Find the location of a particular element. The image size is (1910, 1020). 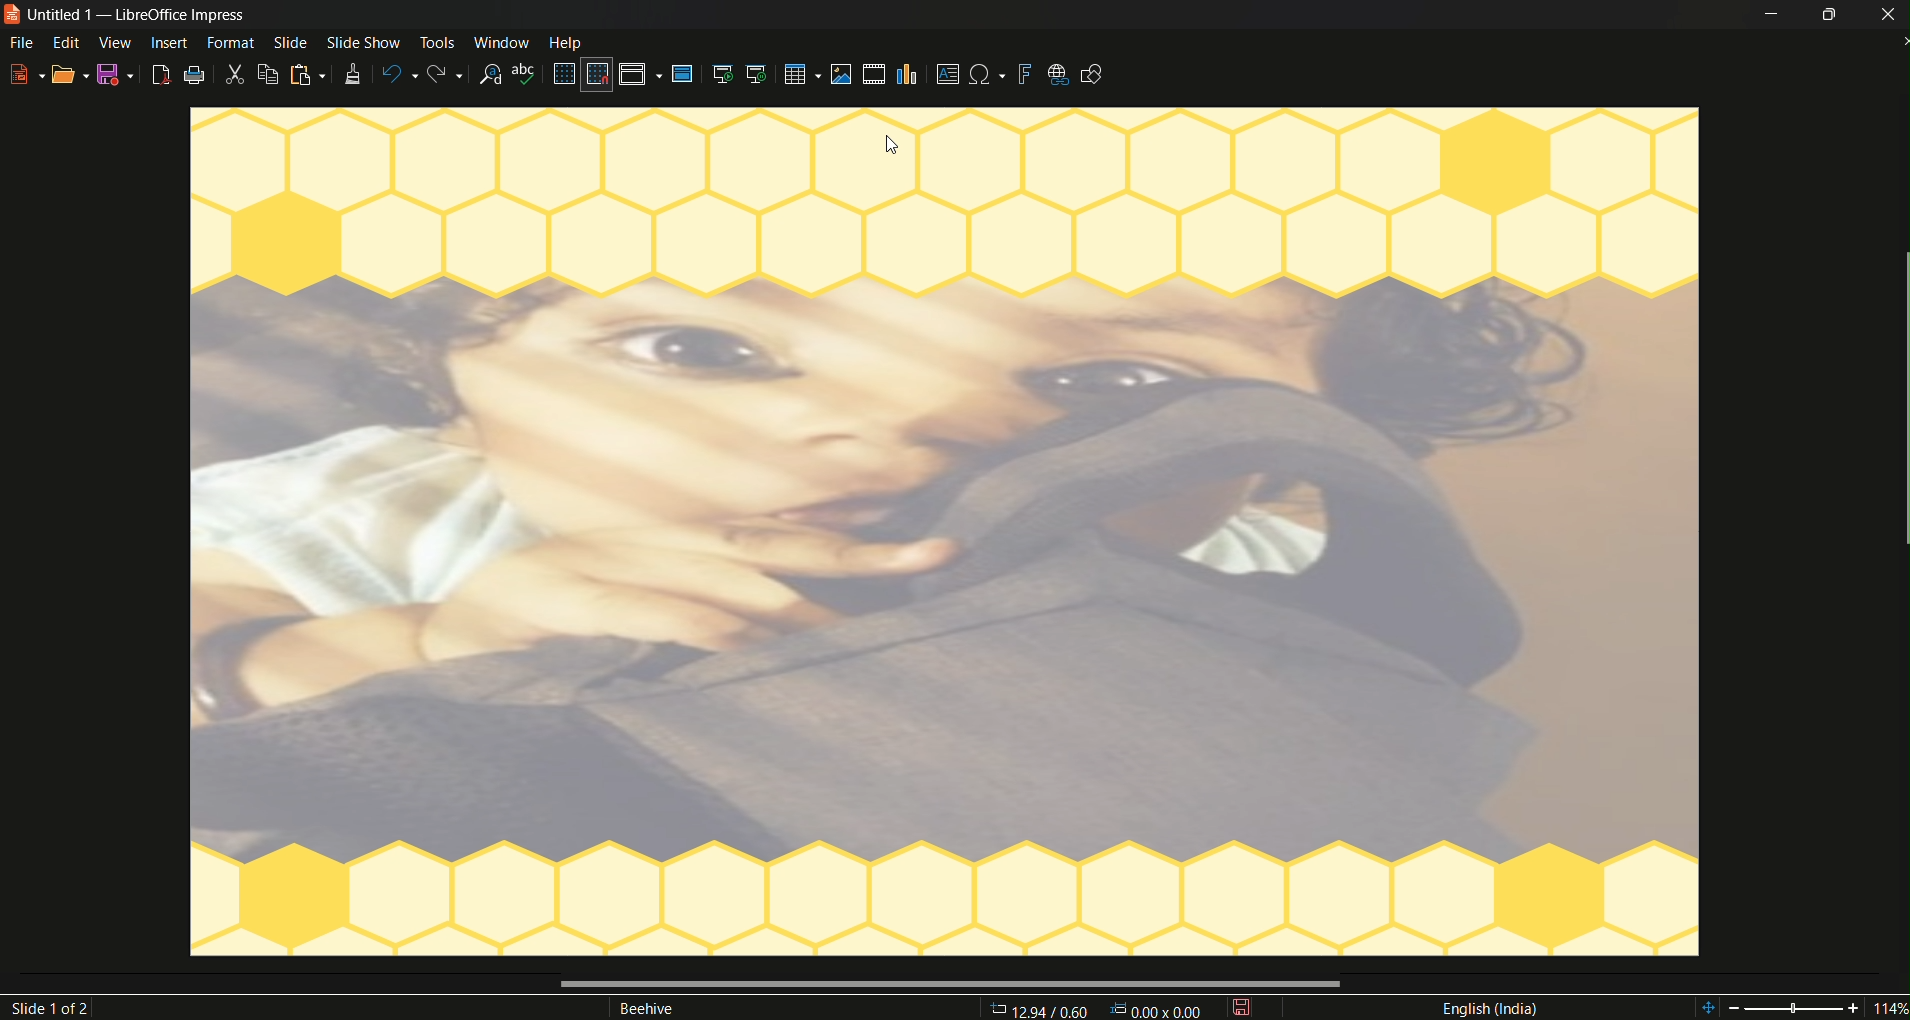

save is located at coordinates (1243, 1009).